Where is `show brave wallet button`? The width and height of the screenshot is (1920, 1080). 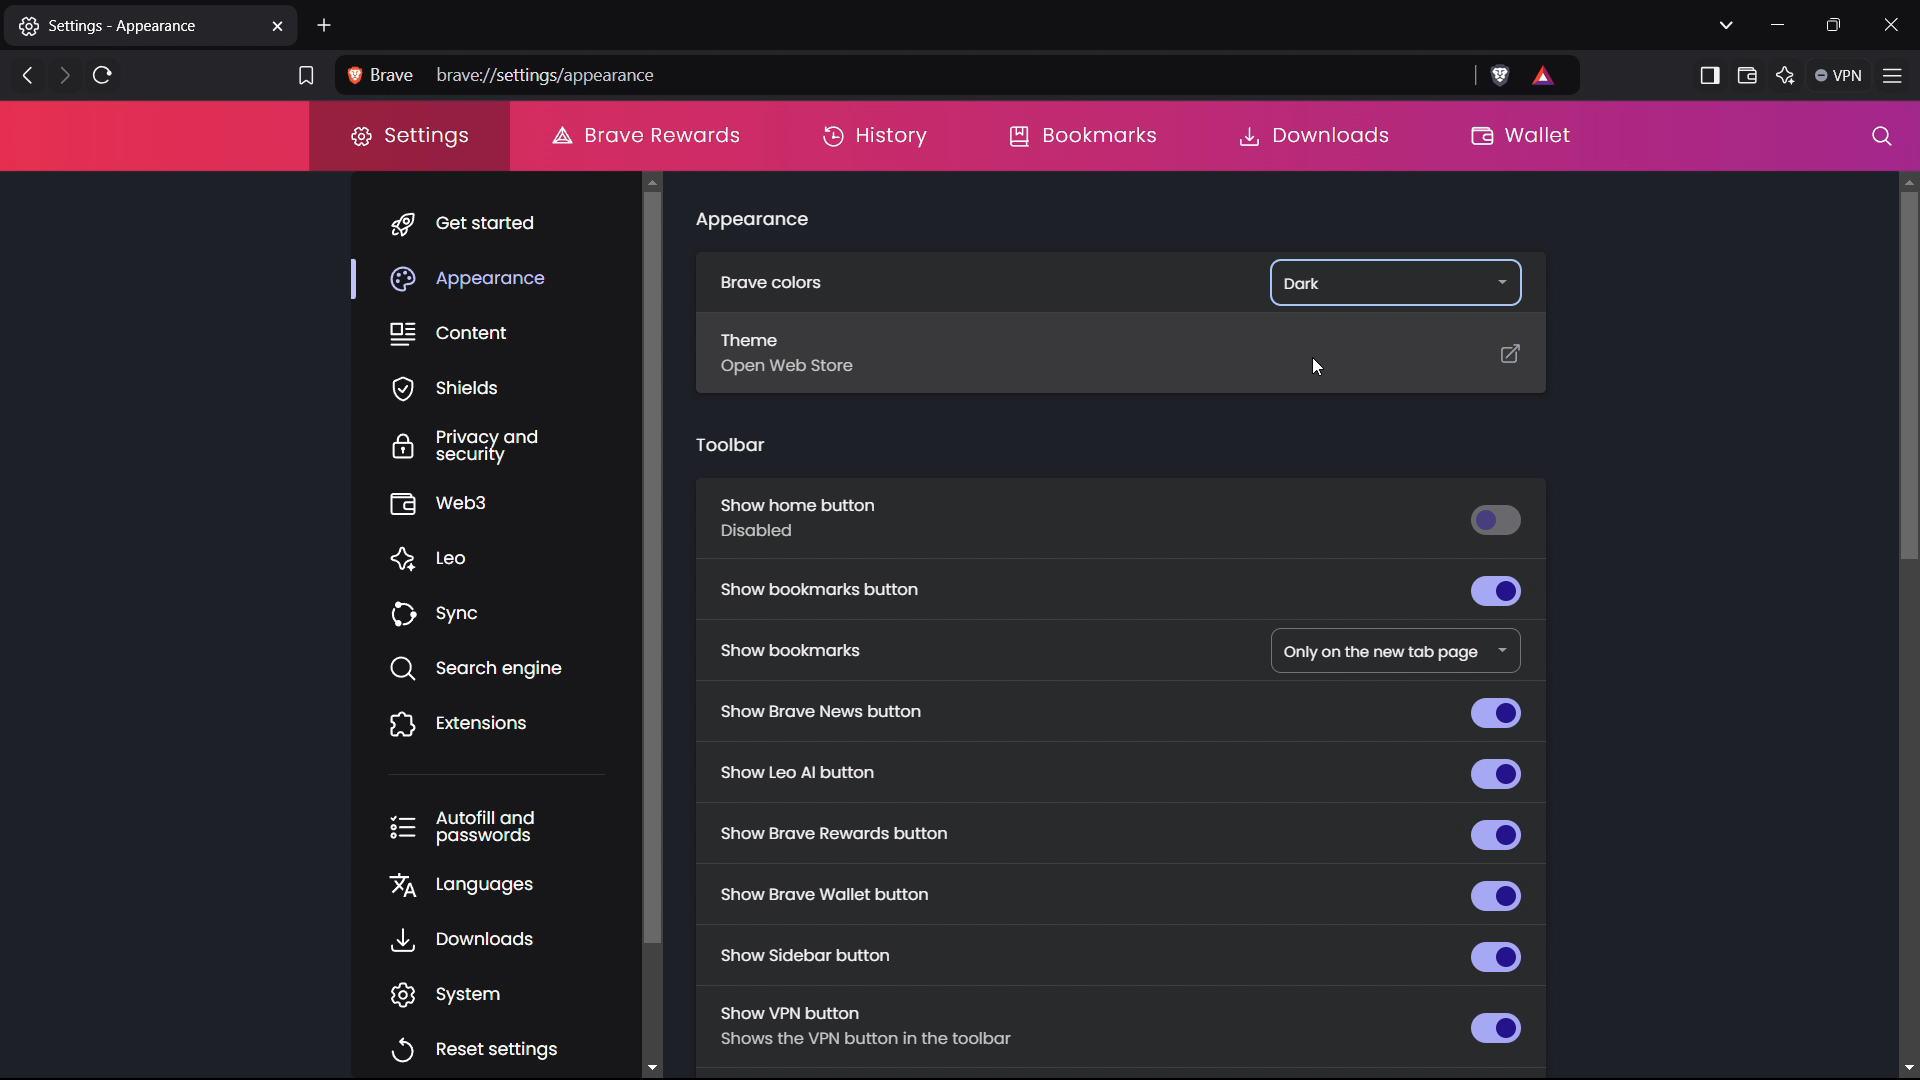 show brave wallet button is located at coordinates (1119, 893).